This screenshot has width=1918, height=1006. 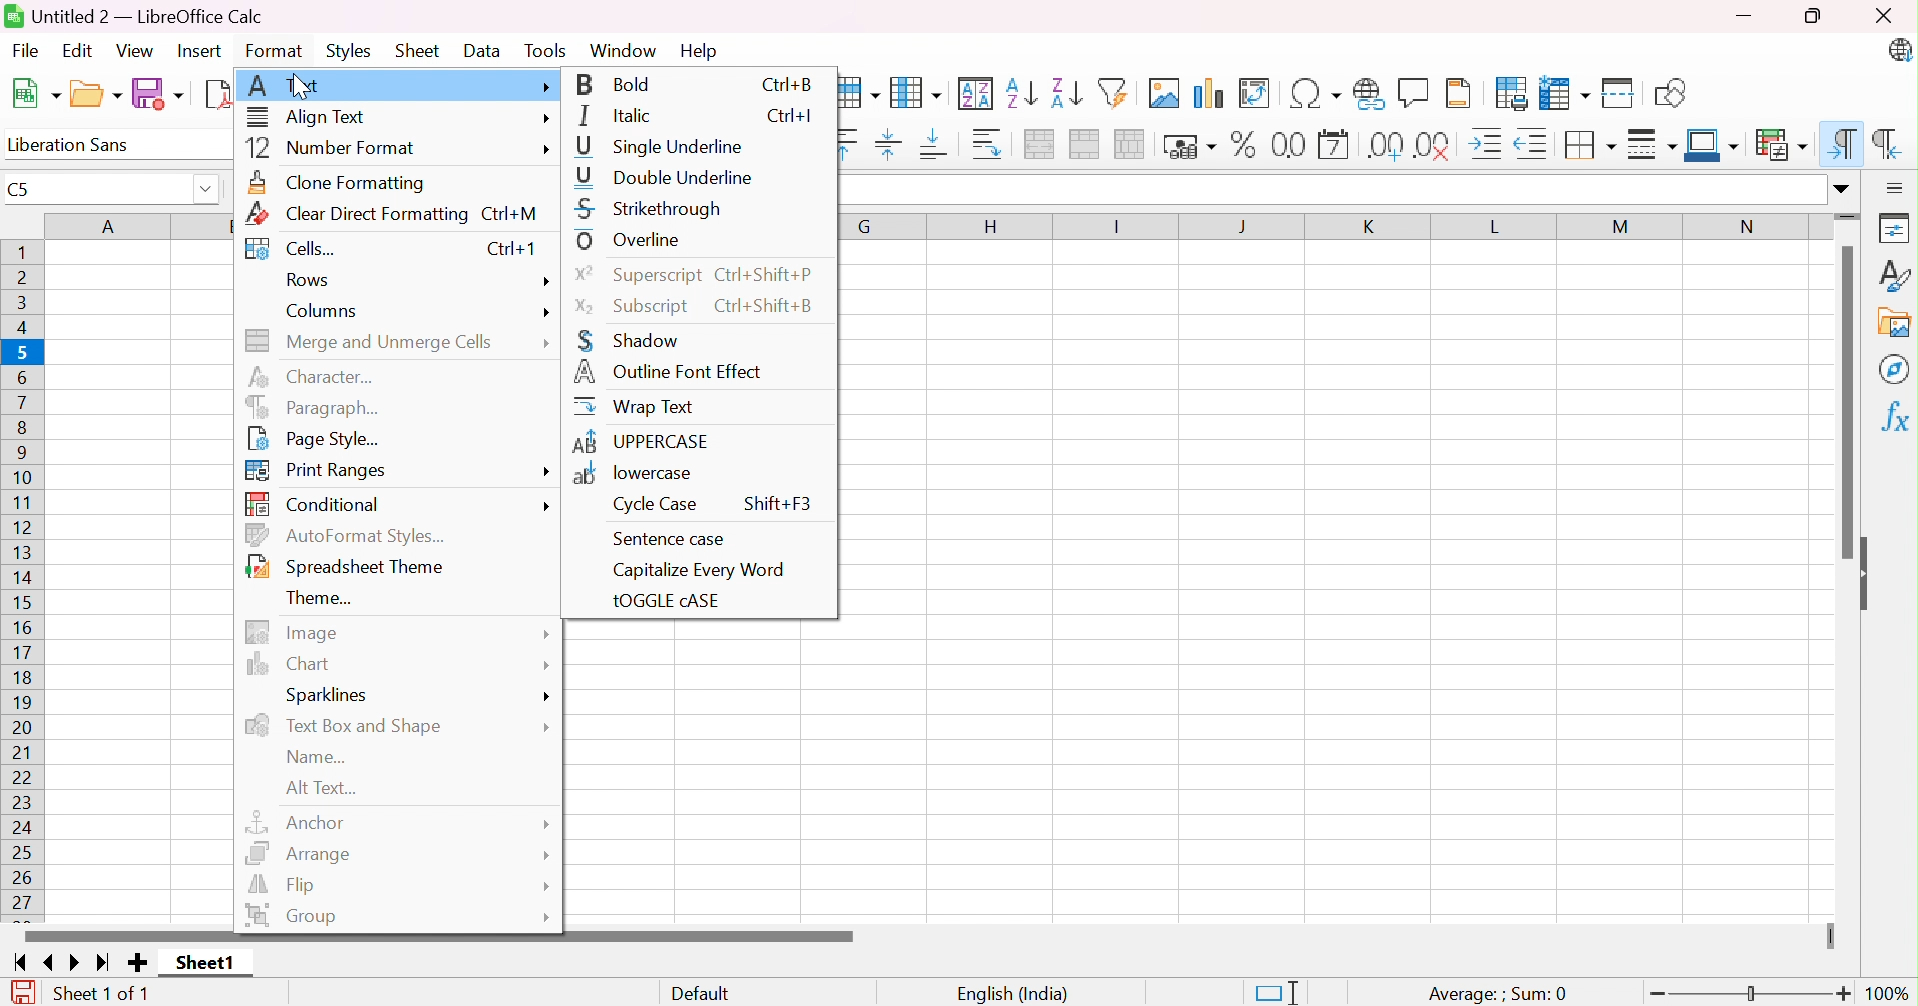 What do you see at coordinates (49, 960) in the screenshot?
I see `Scroll to previous page` at bounding box center [49, 960].